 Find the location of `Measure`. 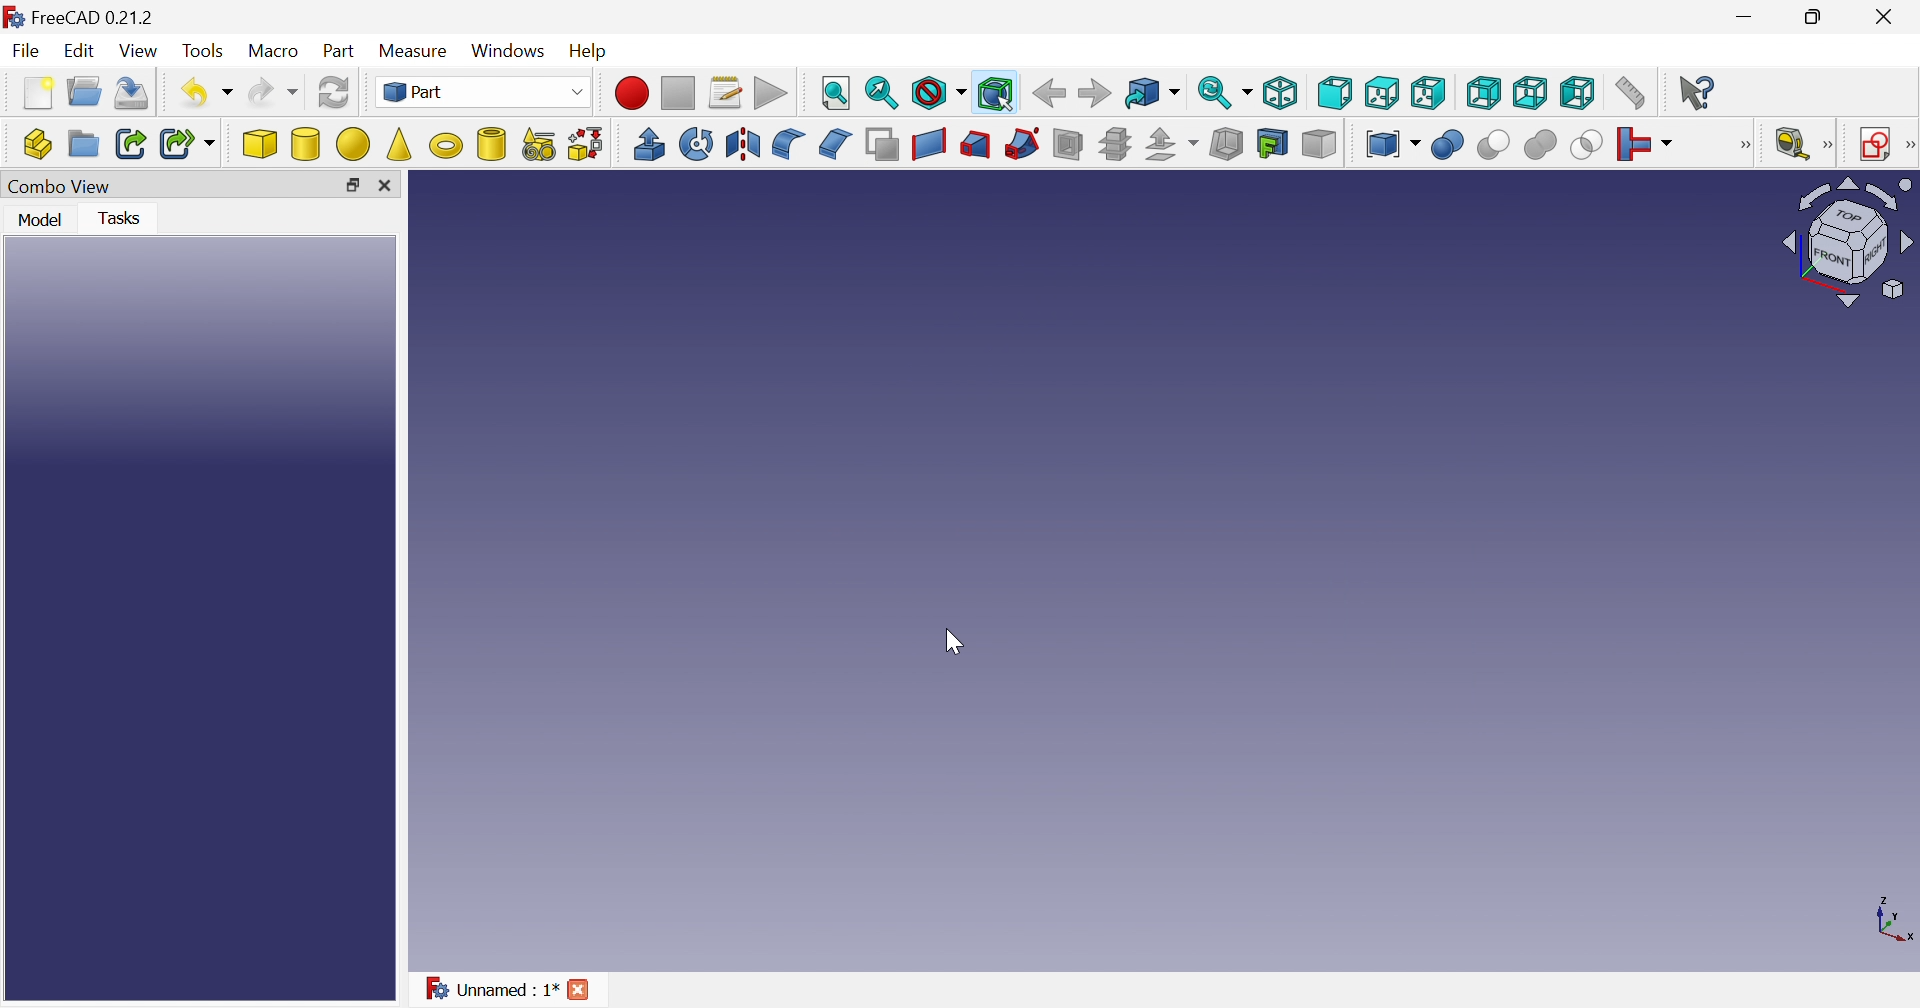

Measure is located at coordinates (1829, 145).